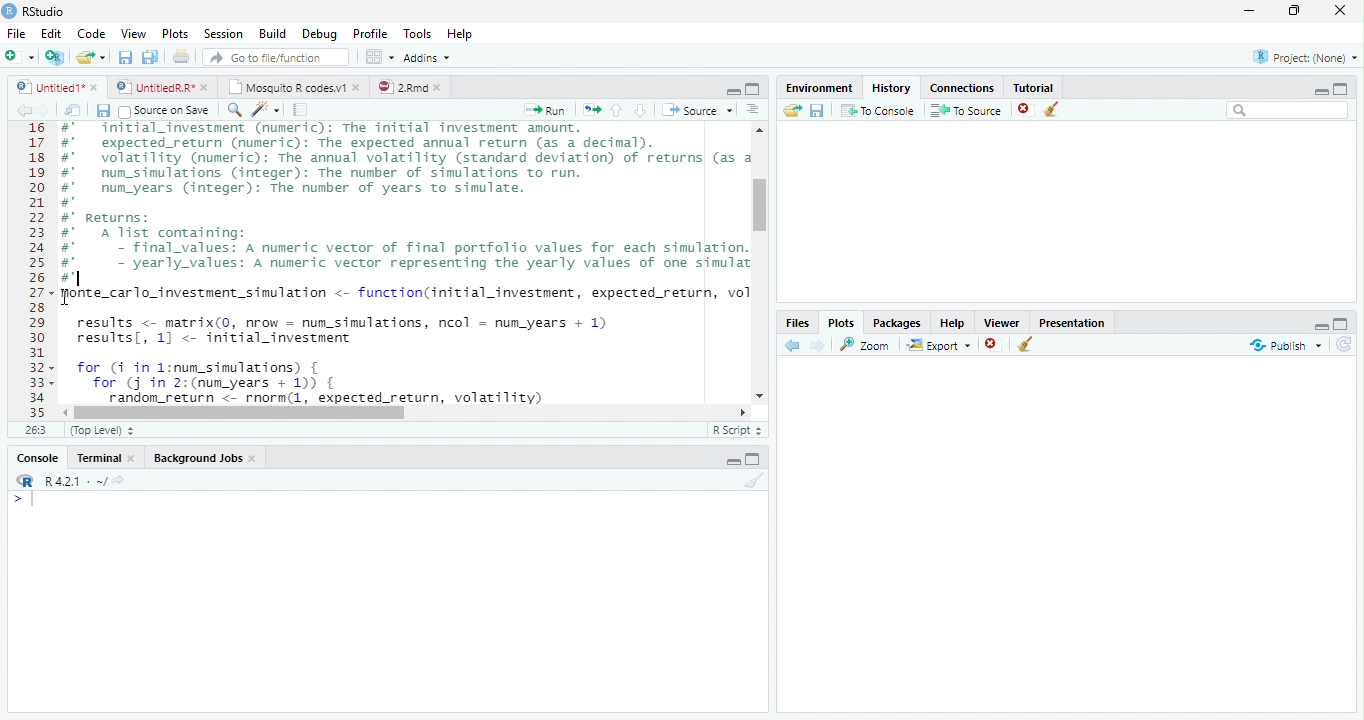 The image size is (1364, 720). Describe the element at coordinates (896, 321) in the screenshot. I see `Packages` at that location.